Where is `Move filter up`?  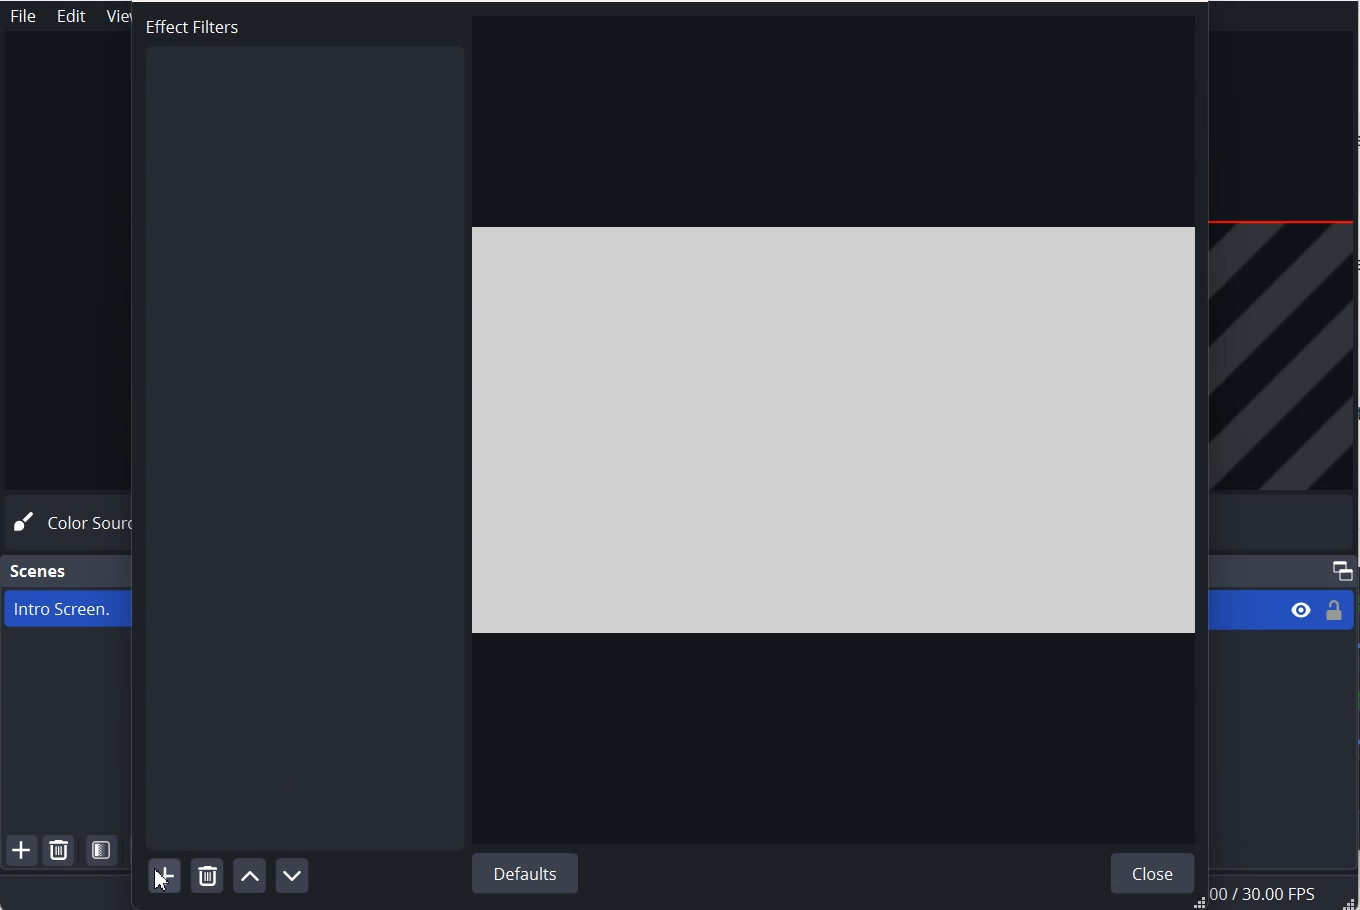
Move filter up is located at coordinates (249, 874).